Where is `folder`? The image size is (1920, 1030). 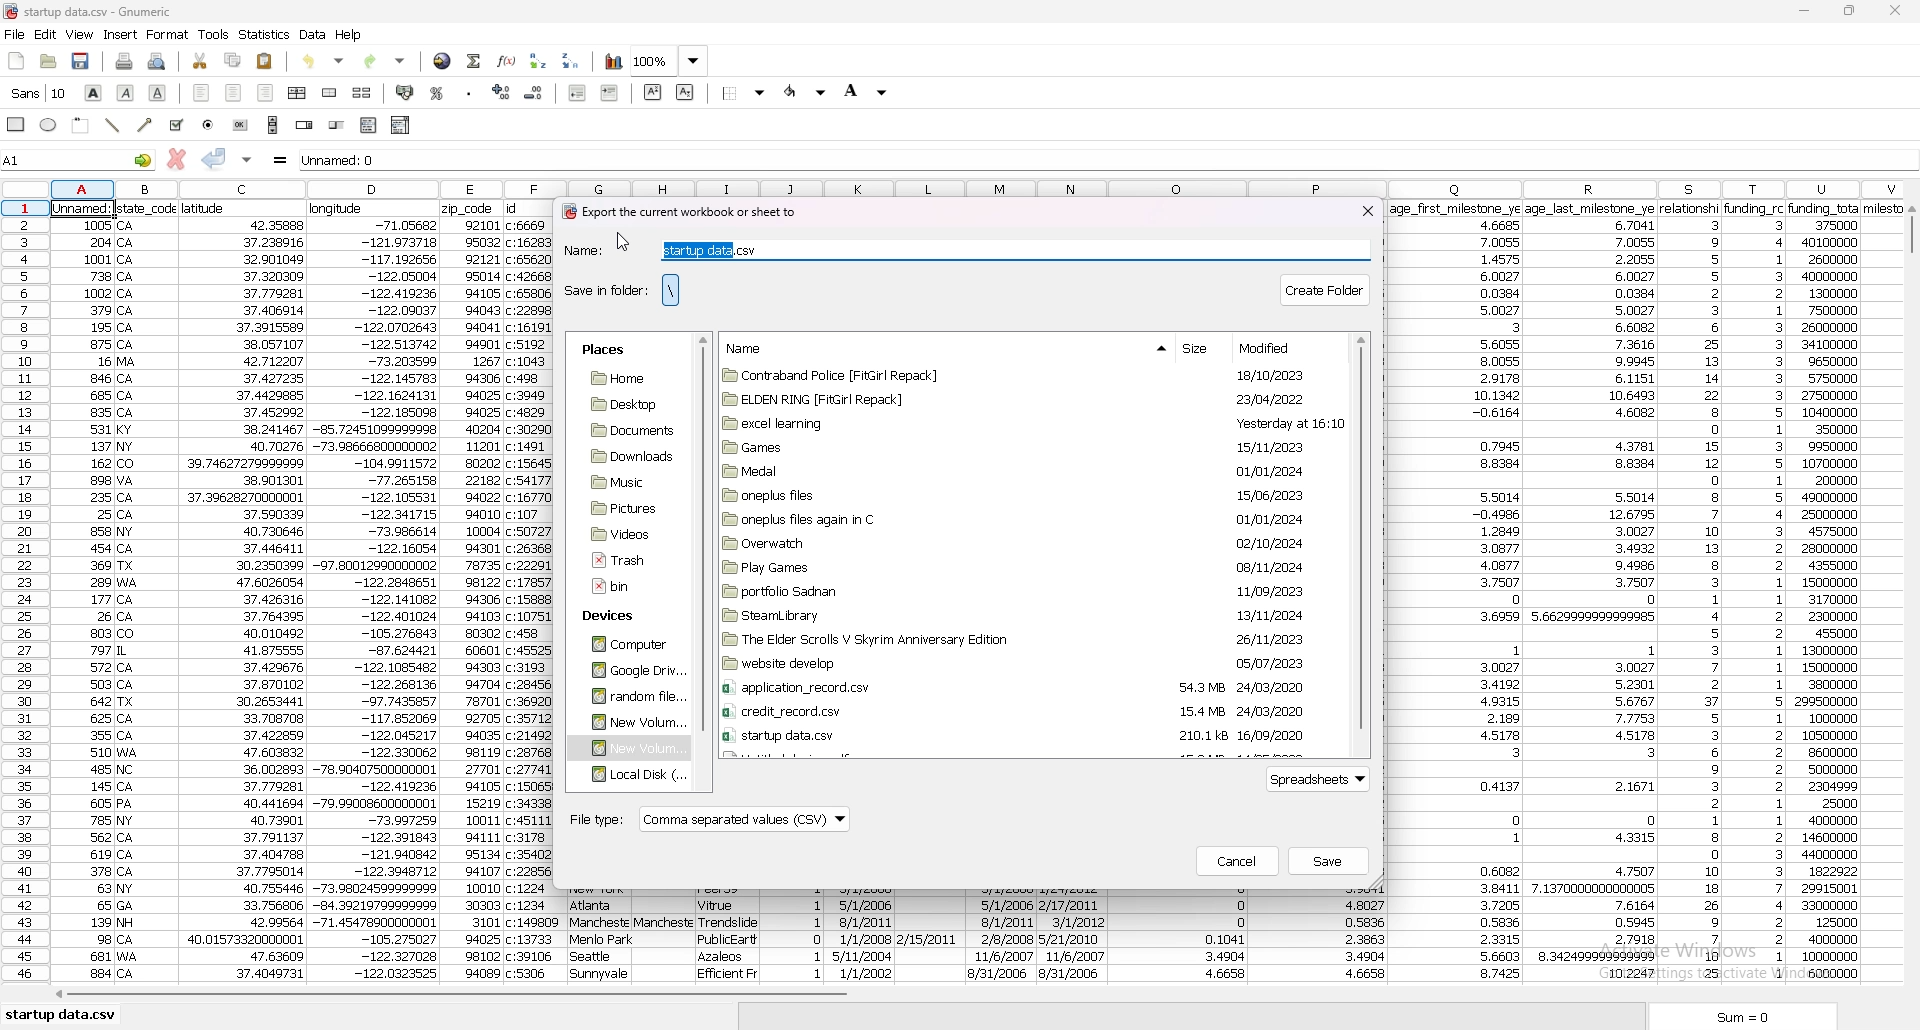
folder is located at coordinates (625, 403).